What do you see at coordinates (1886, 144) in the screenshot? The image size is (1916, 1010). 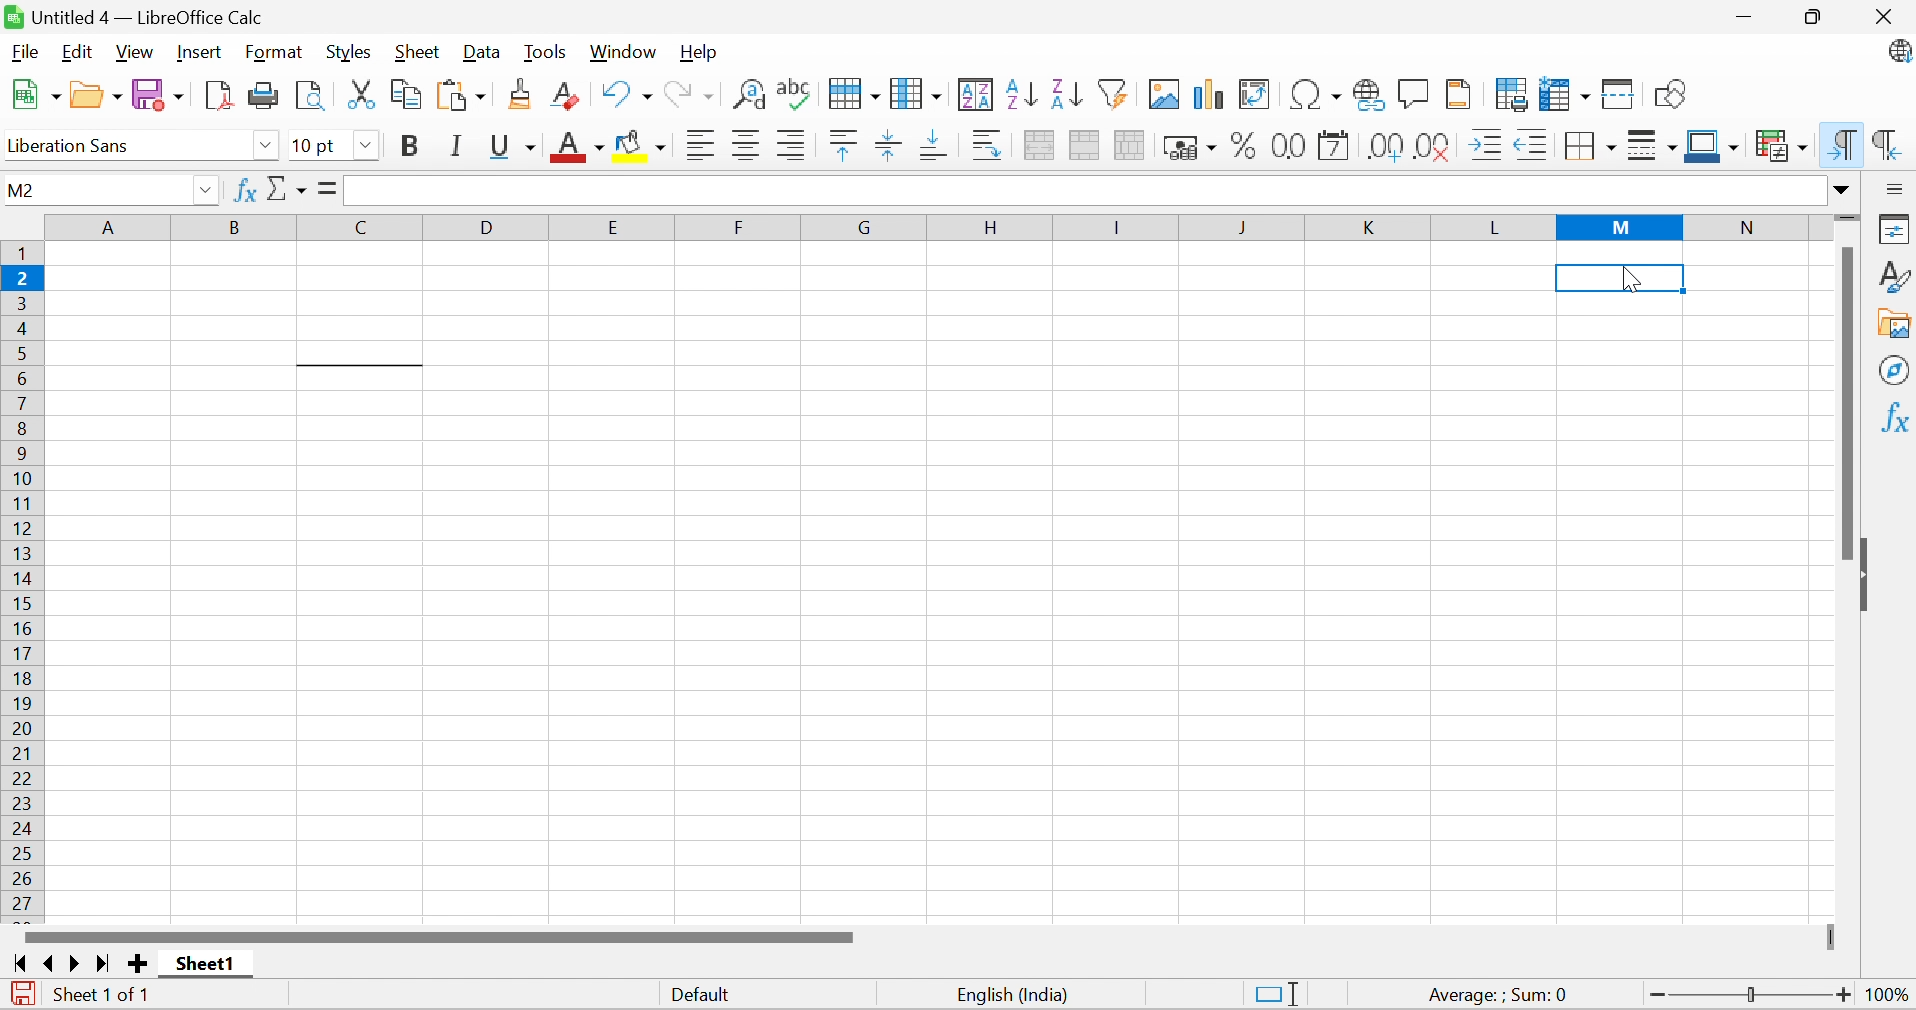 I see `Right-to-left` at bounding box center [1886, 144].